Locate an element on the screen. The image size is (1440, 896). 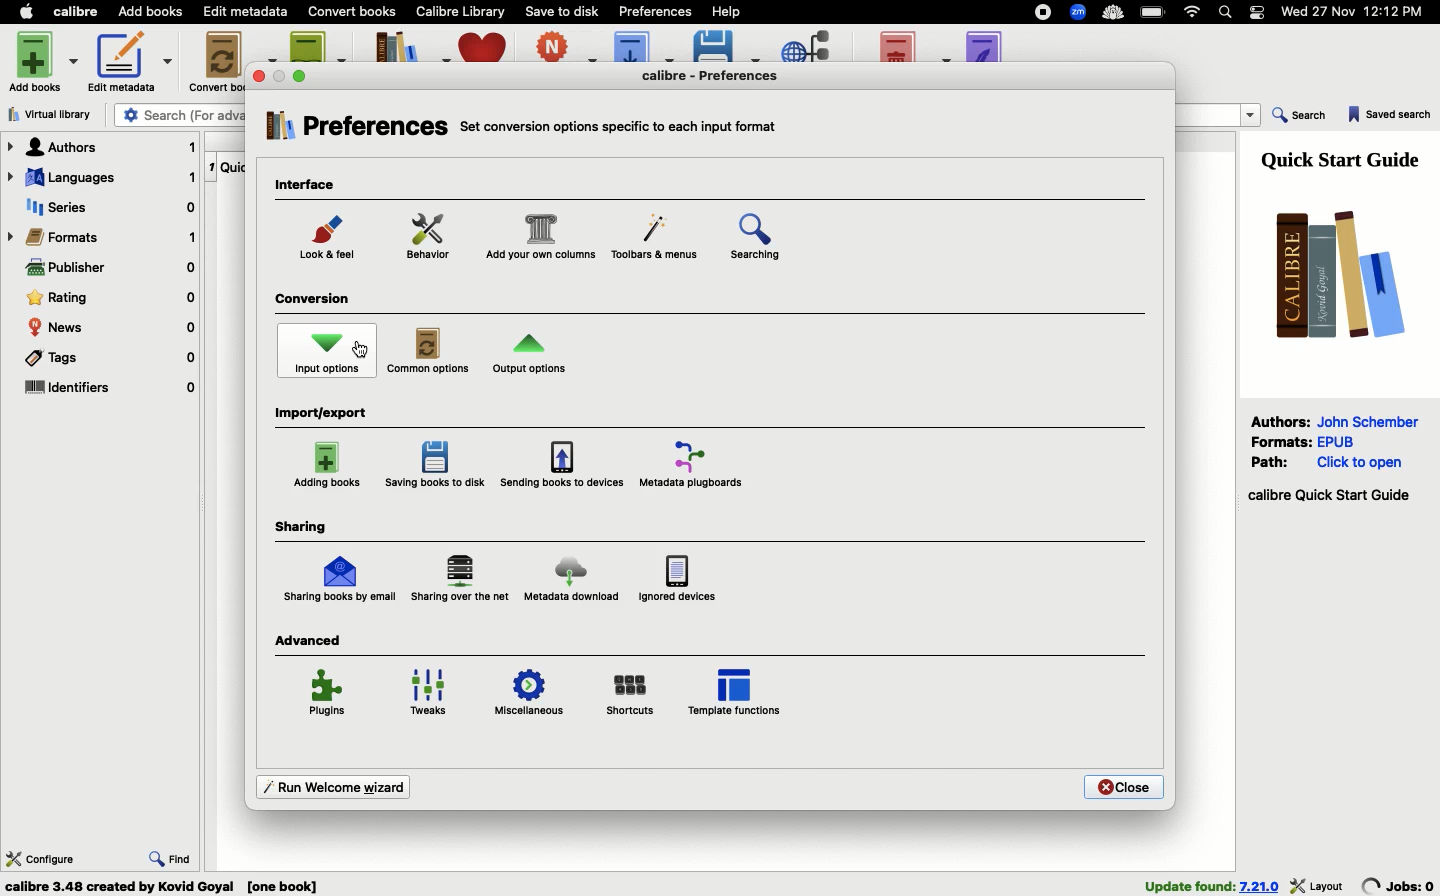
Search bar is located at coordinates (1227, 13).